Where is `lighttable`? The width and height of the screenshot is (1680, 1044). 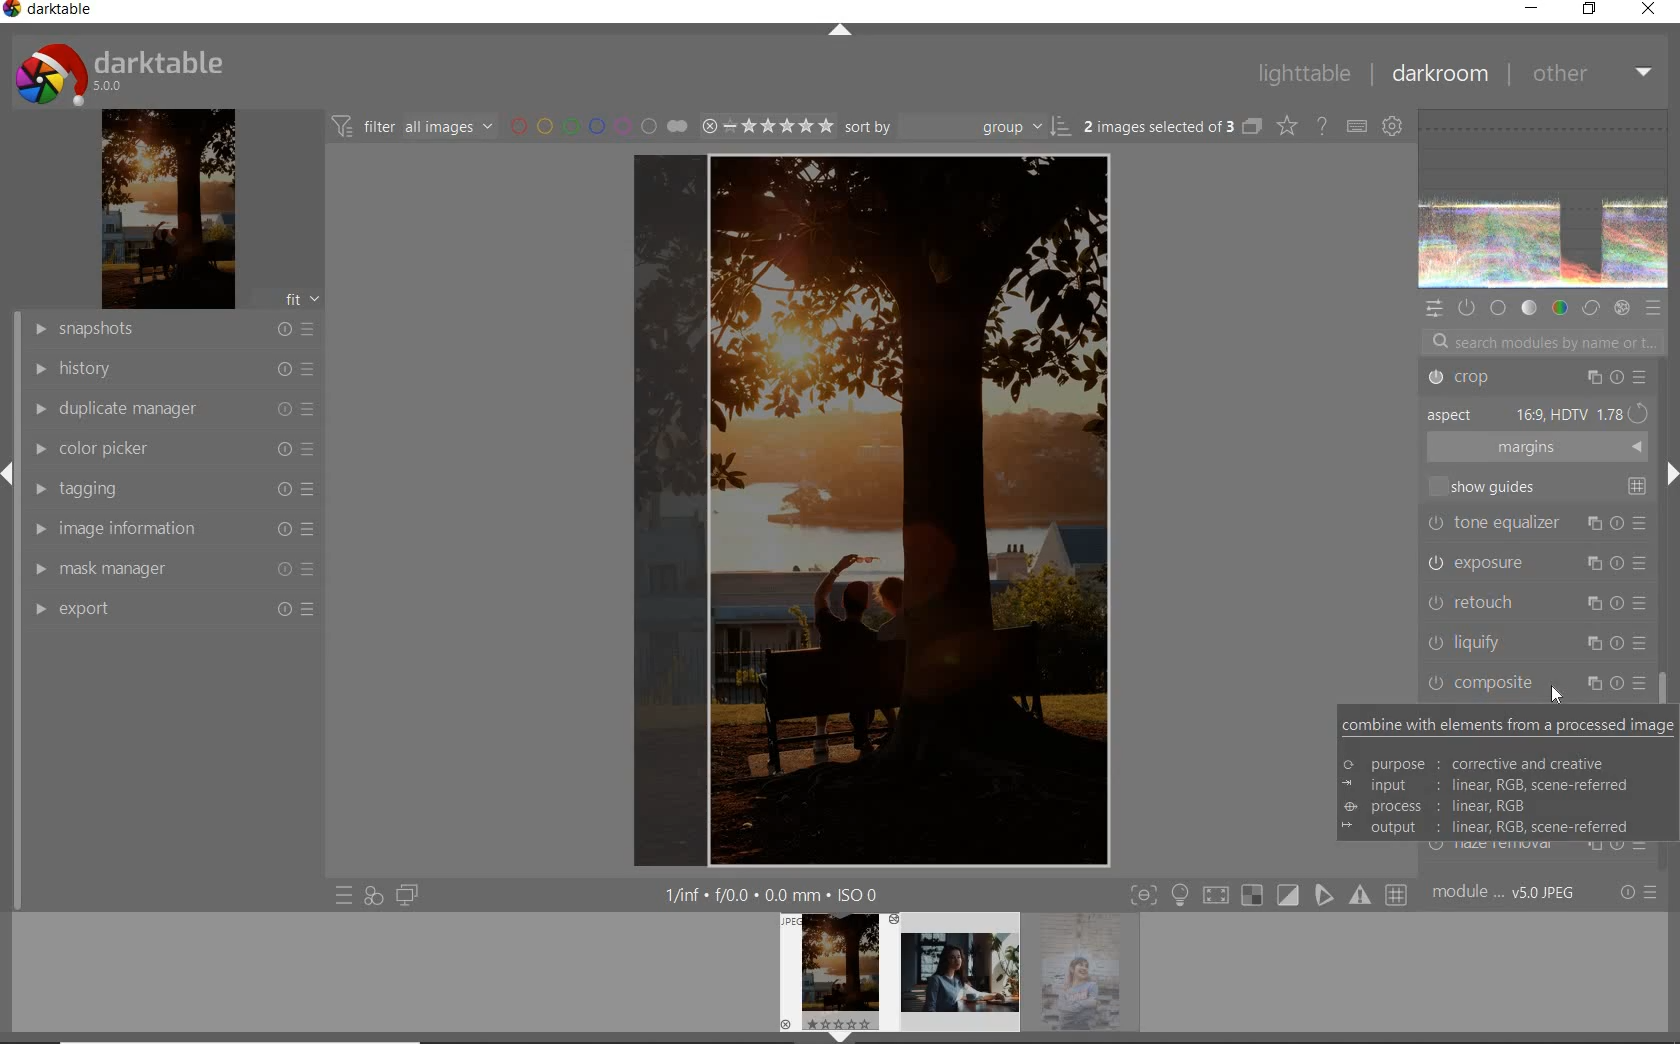
lighttable is located at coordinates (1305, 74).